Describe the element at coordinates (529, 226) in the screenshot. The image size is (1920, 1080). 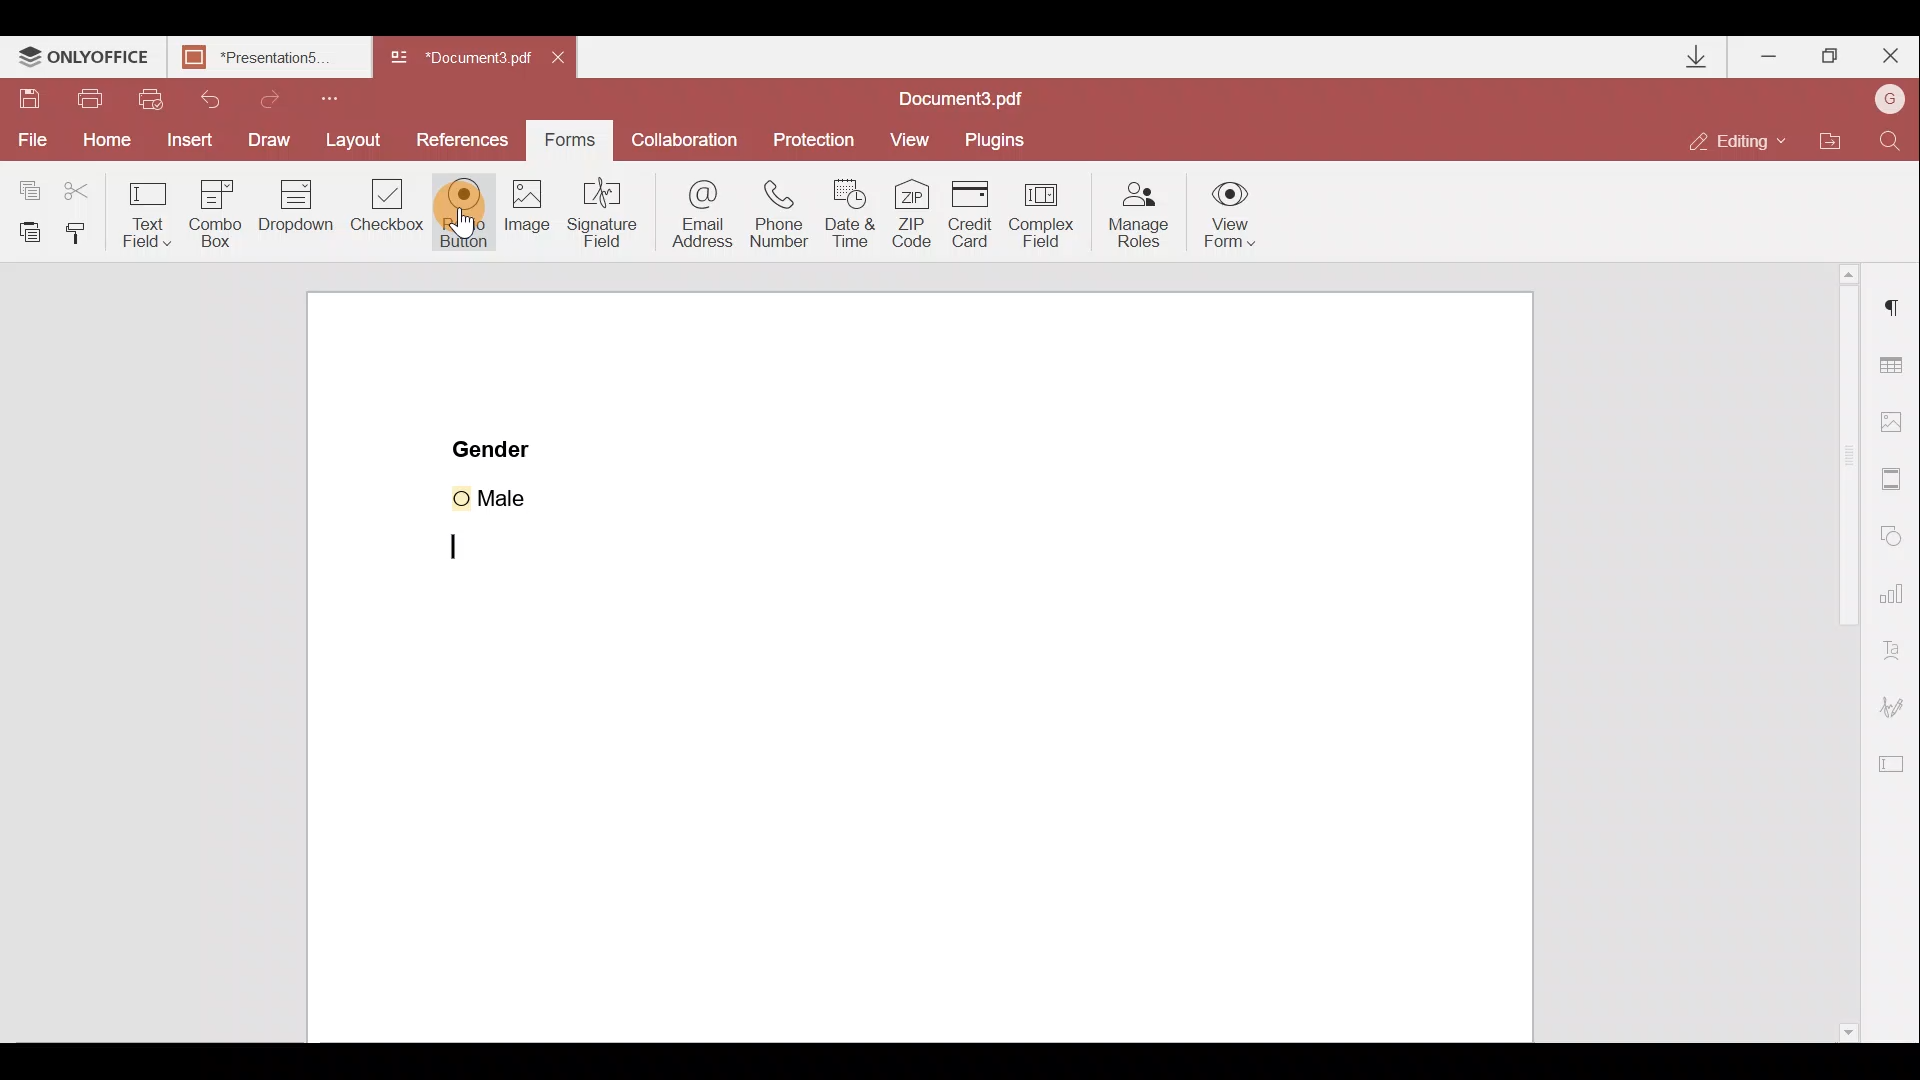
I see `Image` at that location.